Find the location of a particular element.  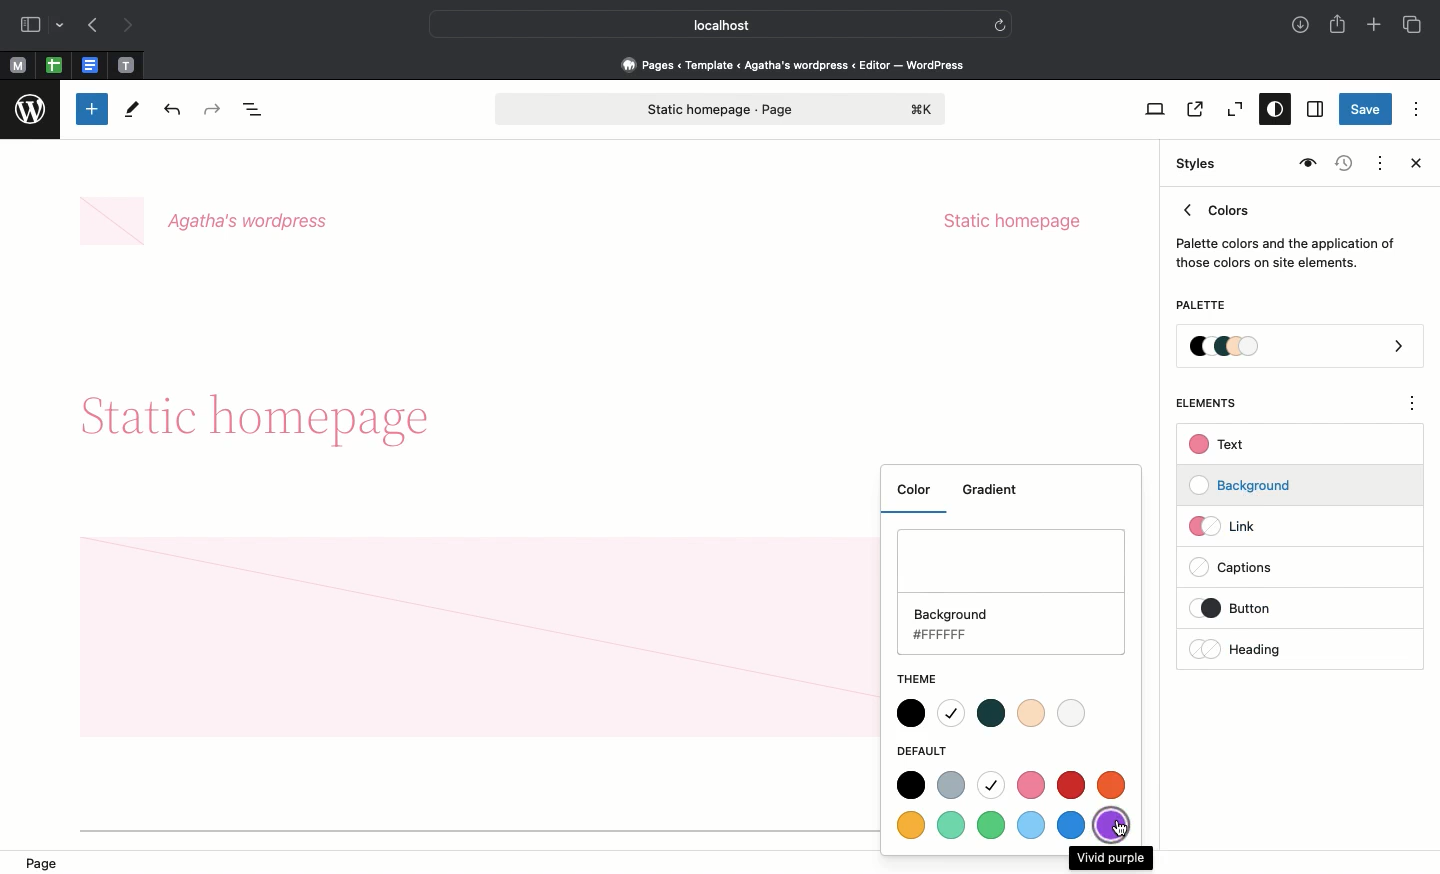

Static homepage is located at coordinates (1012, 221).